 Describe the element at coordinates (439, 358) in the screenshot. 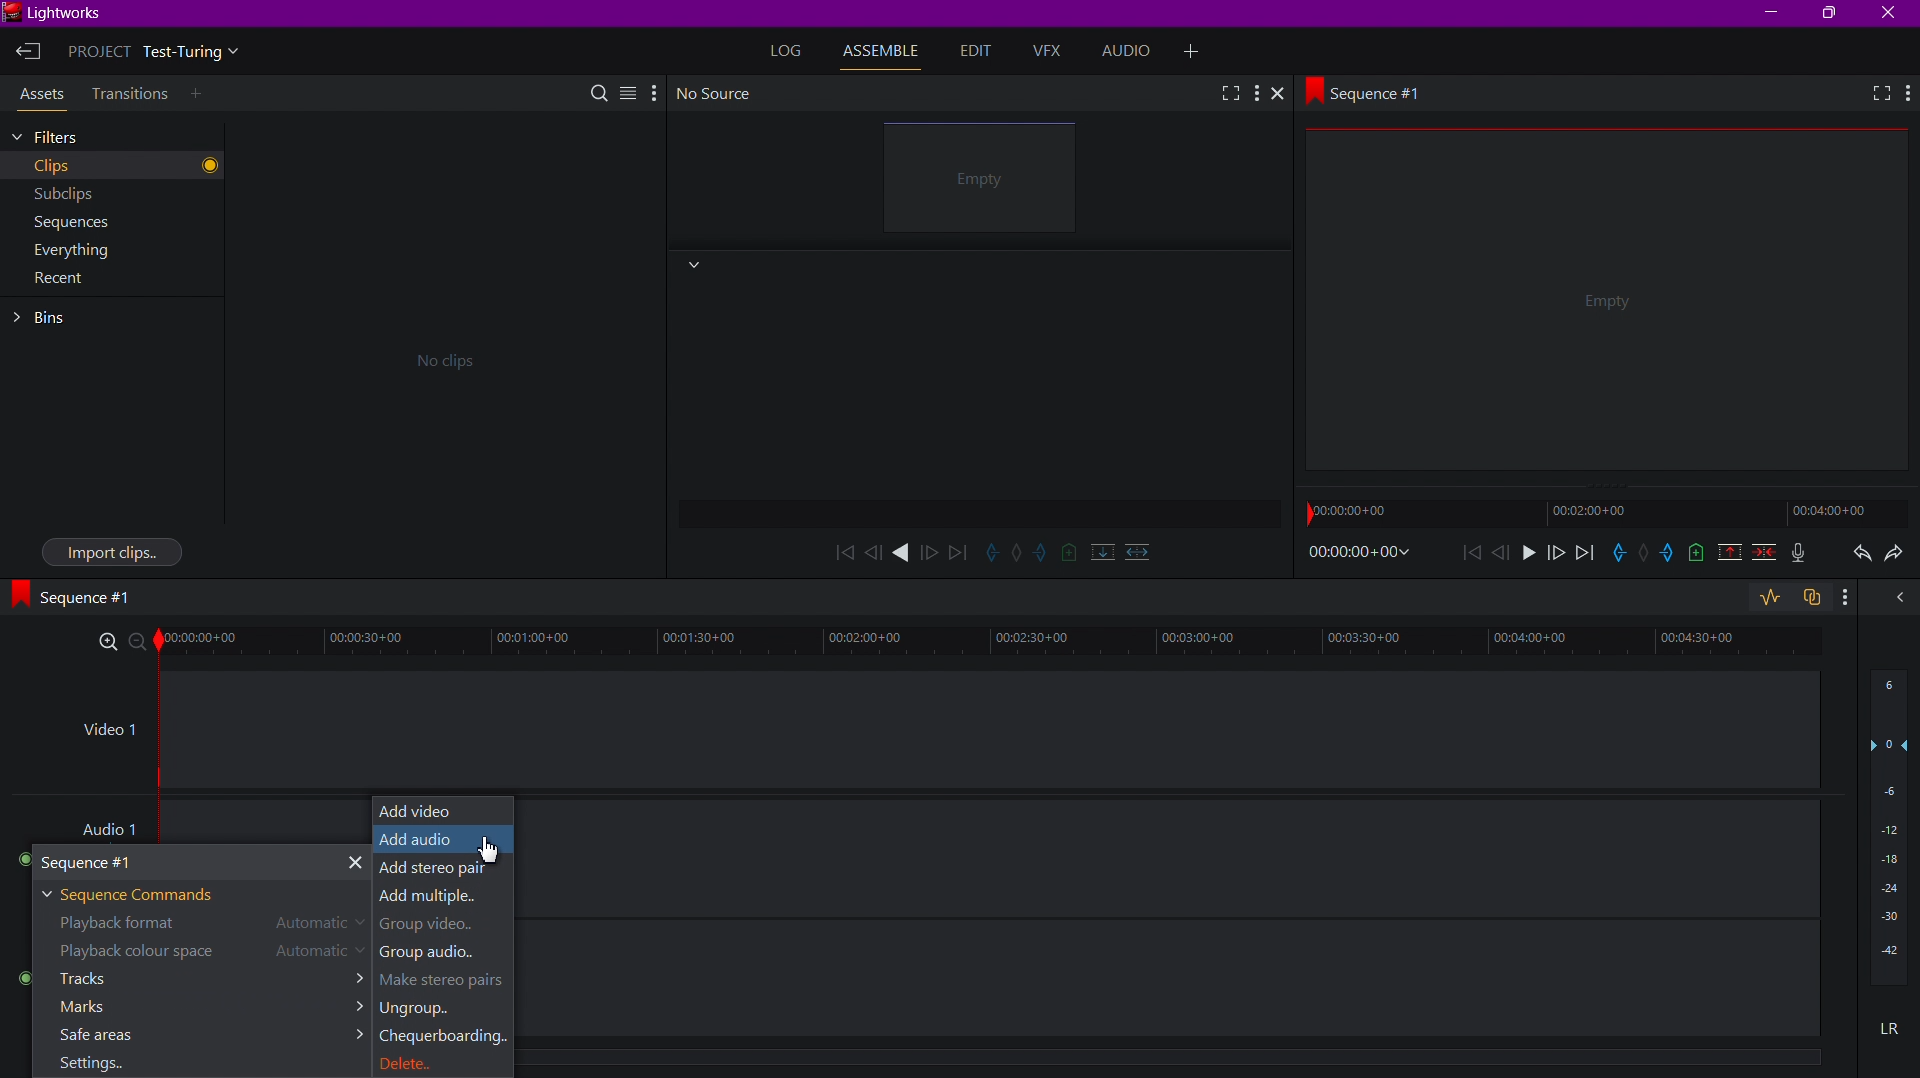

I see `No clips` at that location.